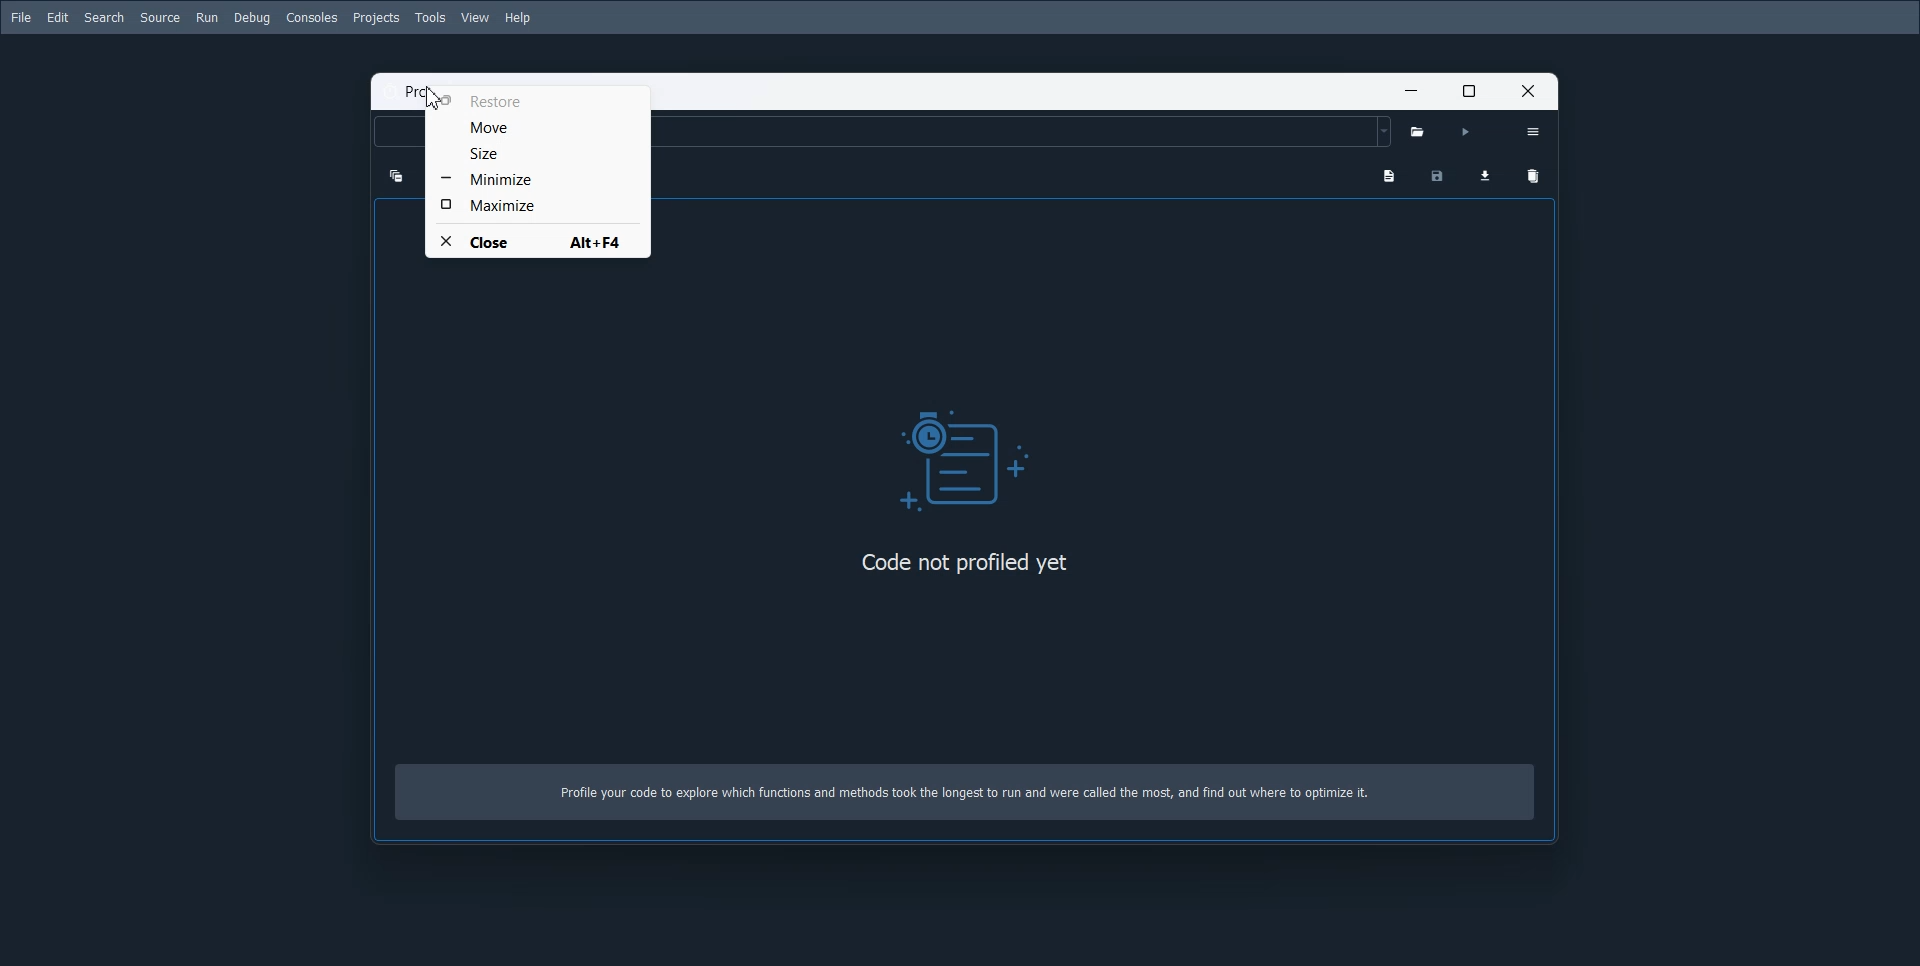 The width and height of the screenshot is (1920, 966). I want to click on  Minimize, so click(1409, 90).